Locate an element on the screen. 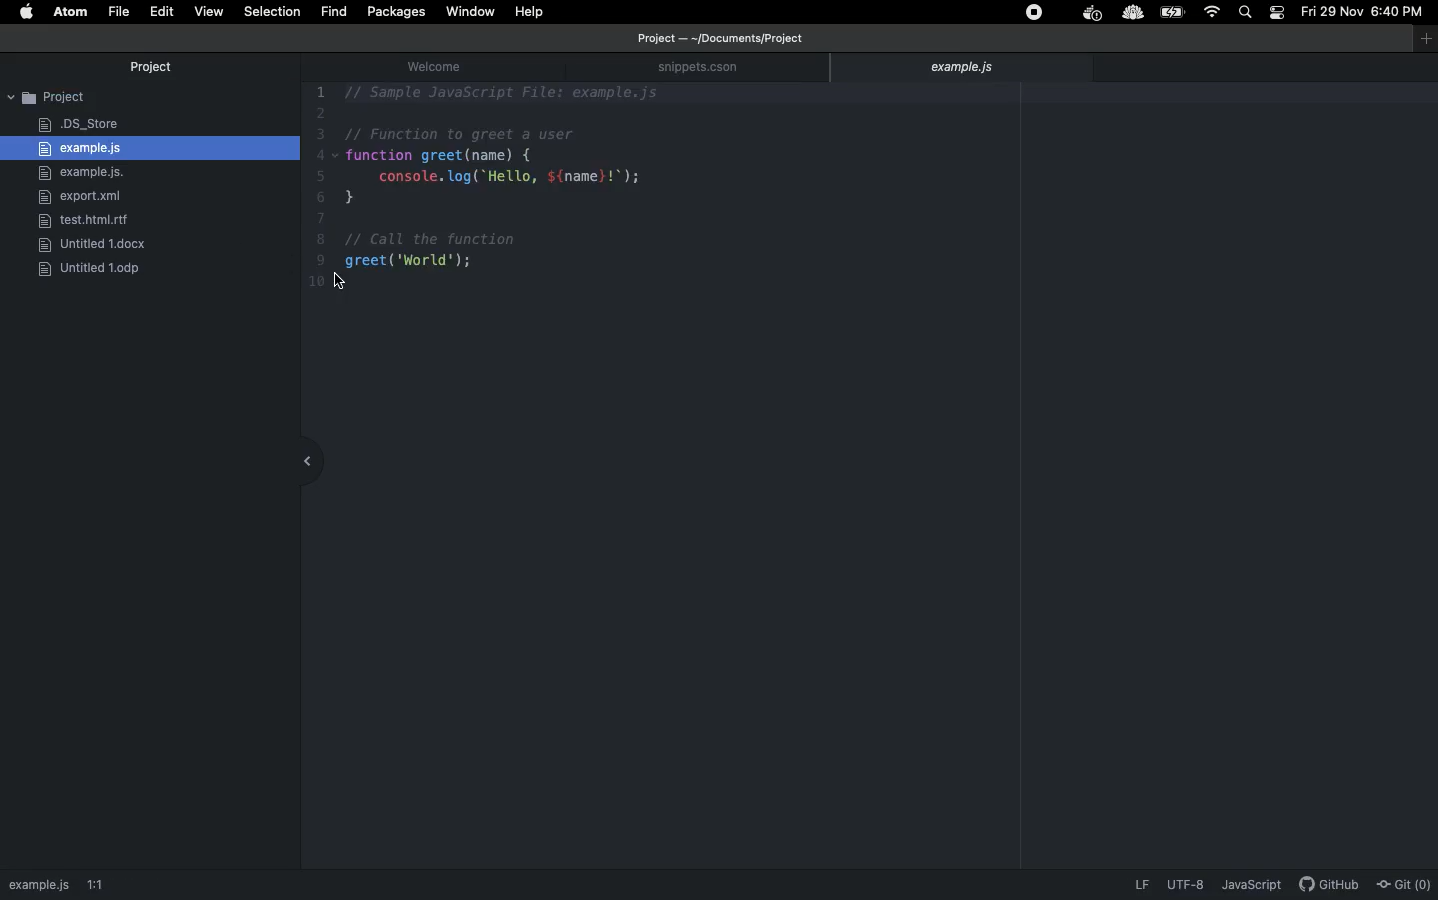 Image resolution: width=1438 pixels, height=900 pixels. ATOM is located at coordinates (71, 12).